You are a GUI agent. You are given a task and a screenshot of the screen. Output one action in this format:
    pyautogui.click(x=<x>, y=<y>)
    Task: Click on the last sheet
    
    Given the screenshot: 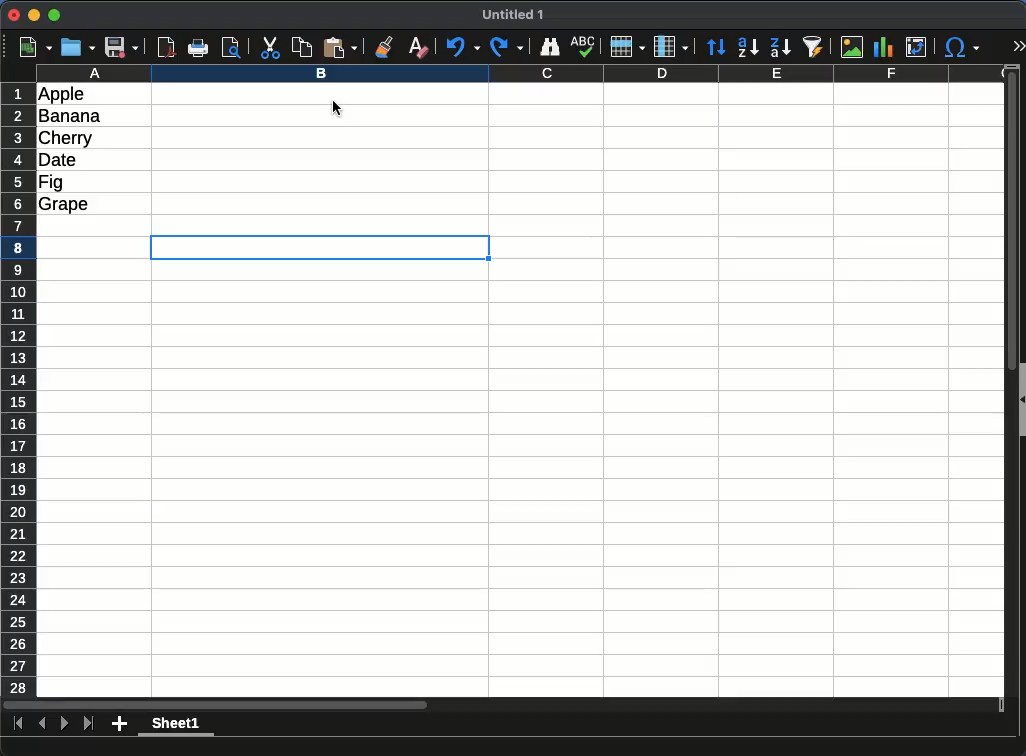 What is the action you would take?
    pyautogui.click(x=89, y=724)
    